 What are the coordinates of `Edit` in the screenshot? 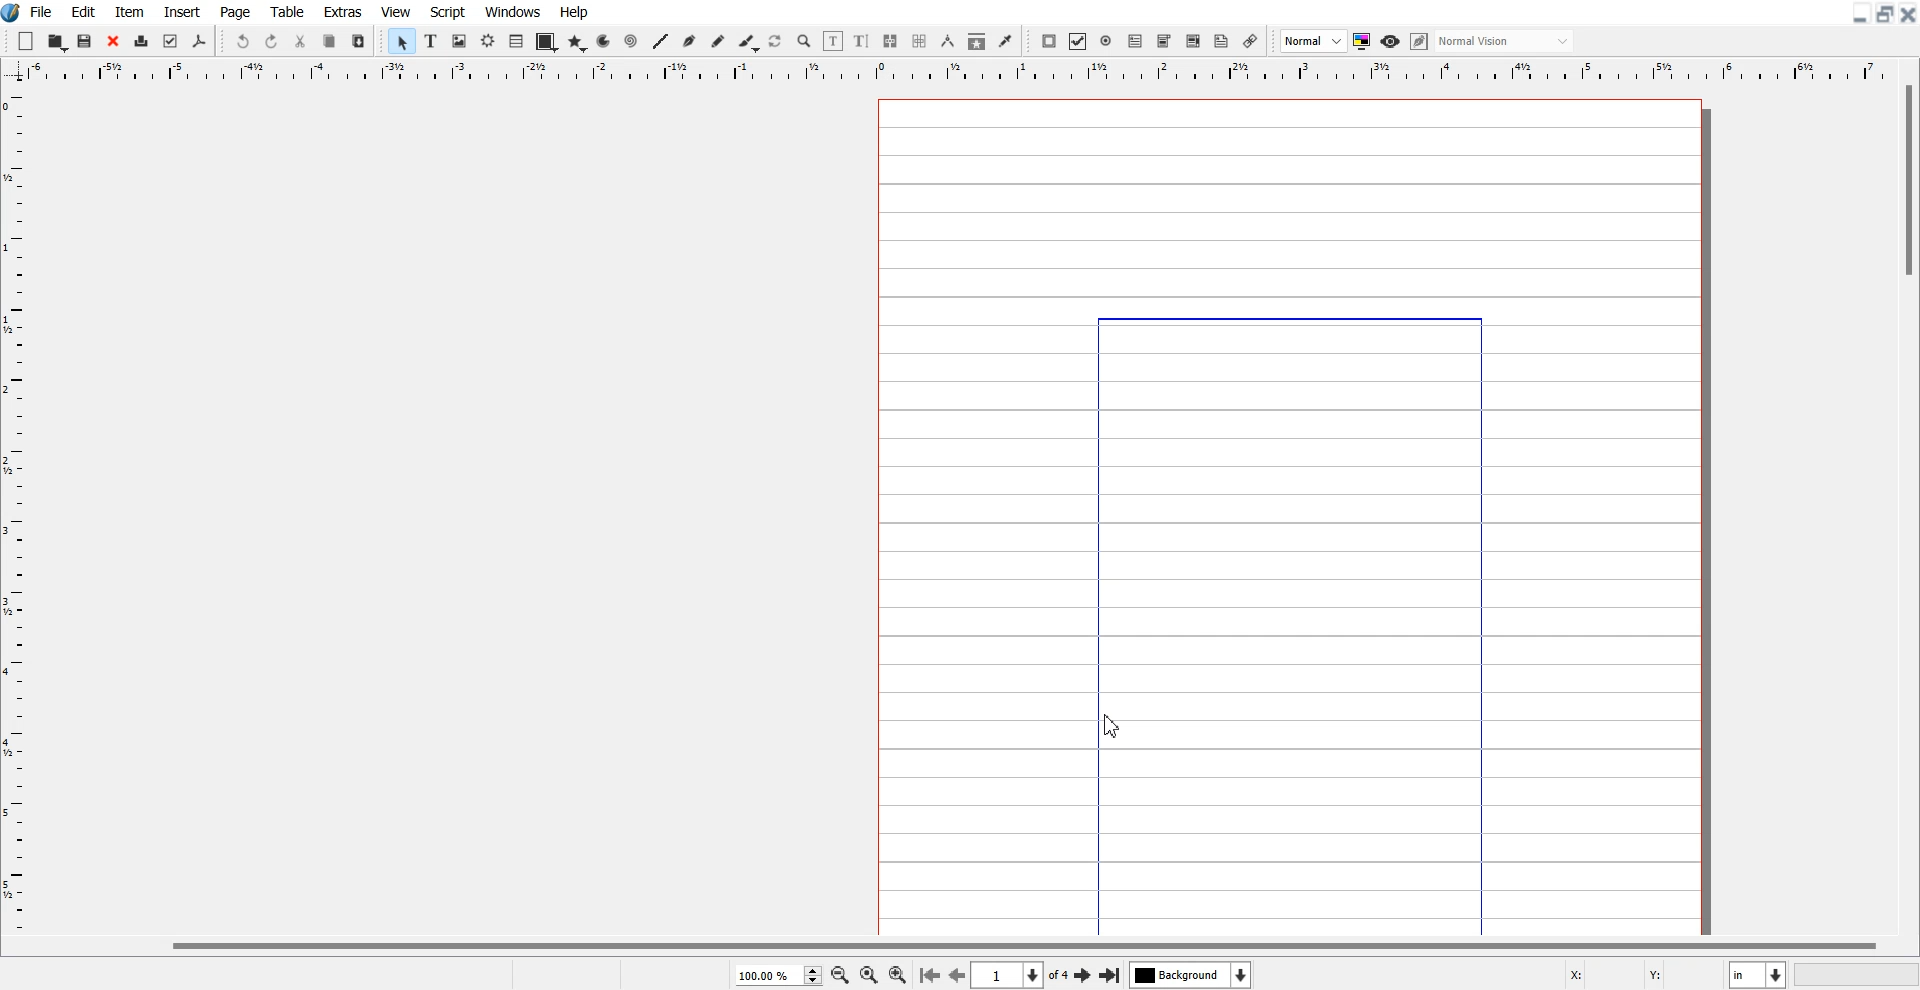 It's located at (82, 13).